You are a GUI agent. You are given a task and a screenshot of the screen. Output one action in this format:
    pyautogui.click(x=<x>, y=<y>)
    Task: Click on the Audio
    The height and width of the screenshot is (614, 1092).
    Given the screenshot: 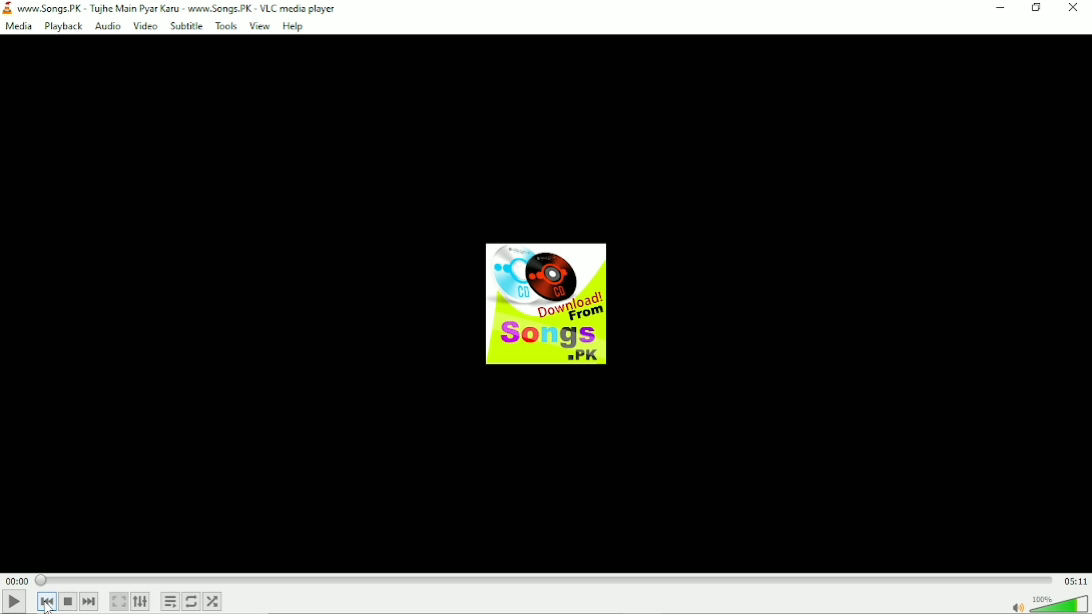 What is the action you would take?
    pyautogui.click(x=106, y=26)
    